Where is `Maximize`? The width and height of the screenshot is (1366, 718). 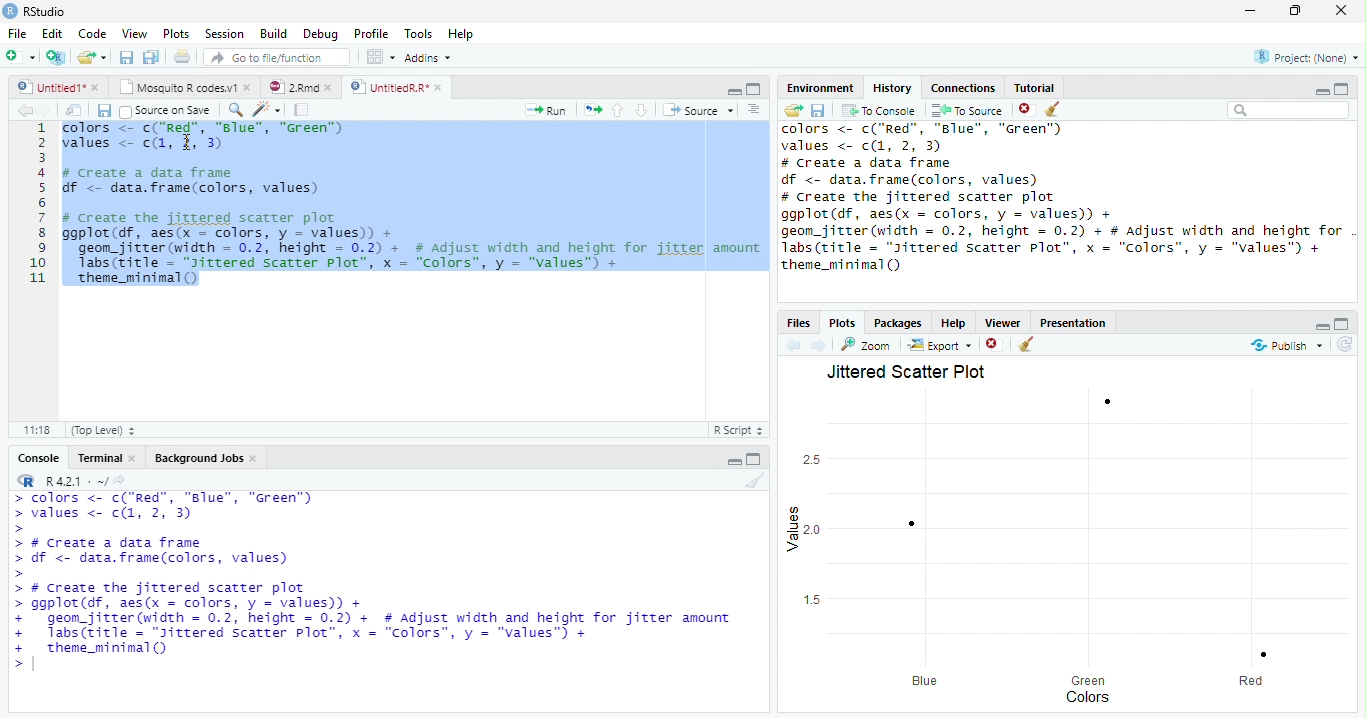
Maximize is located at coordinates (1342, 324).